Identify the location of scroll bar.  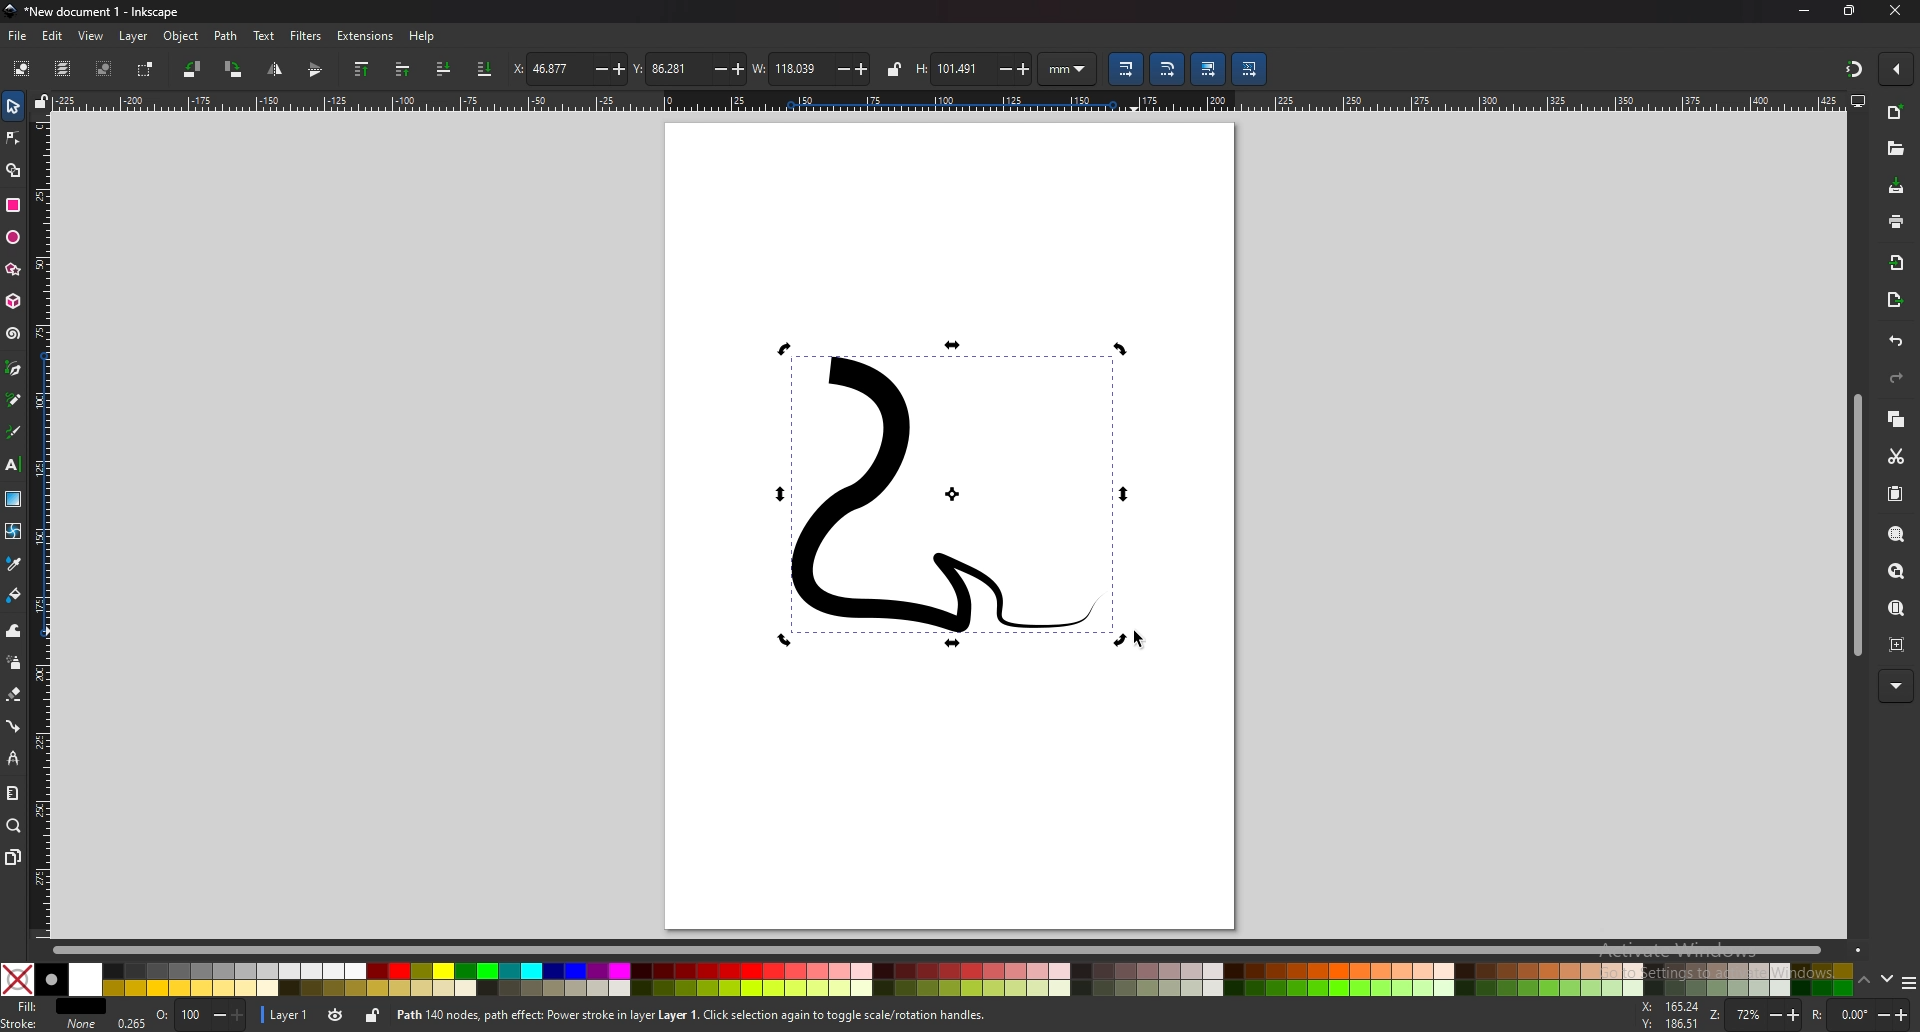
(960, 947).